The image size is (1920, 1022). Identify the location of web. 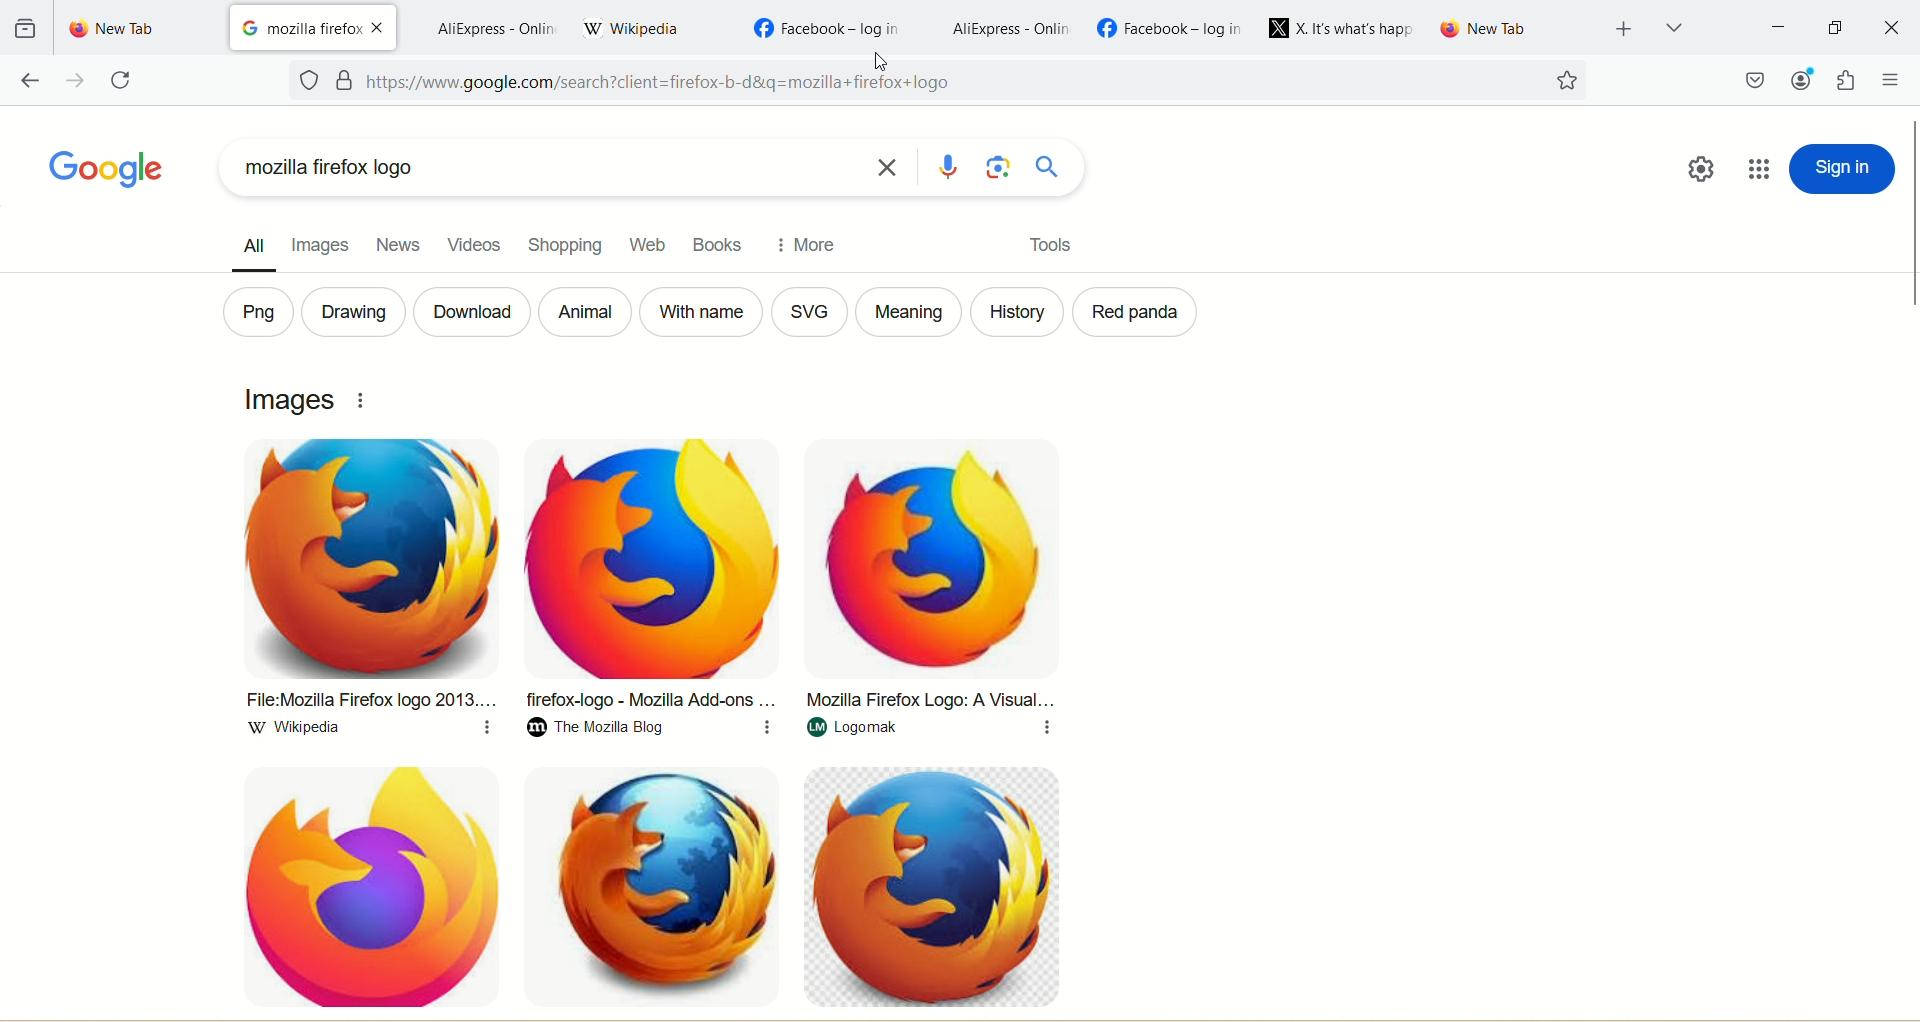
(647, 246).